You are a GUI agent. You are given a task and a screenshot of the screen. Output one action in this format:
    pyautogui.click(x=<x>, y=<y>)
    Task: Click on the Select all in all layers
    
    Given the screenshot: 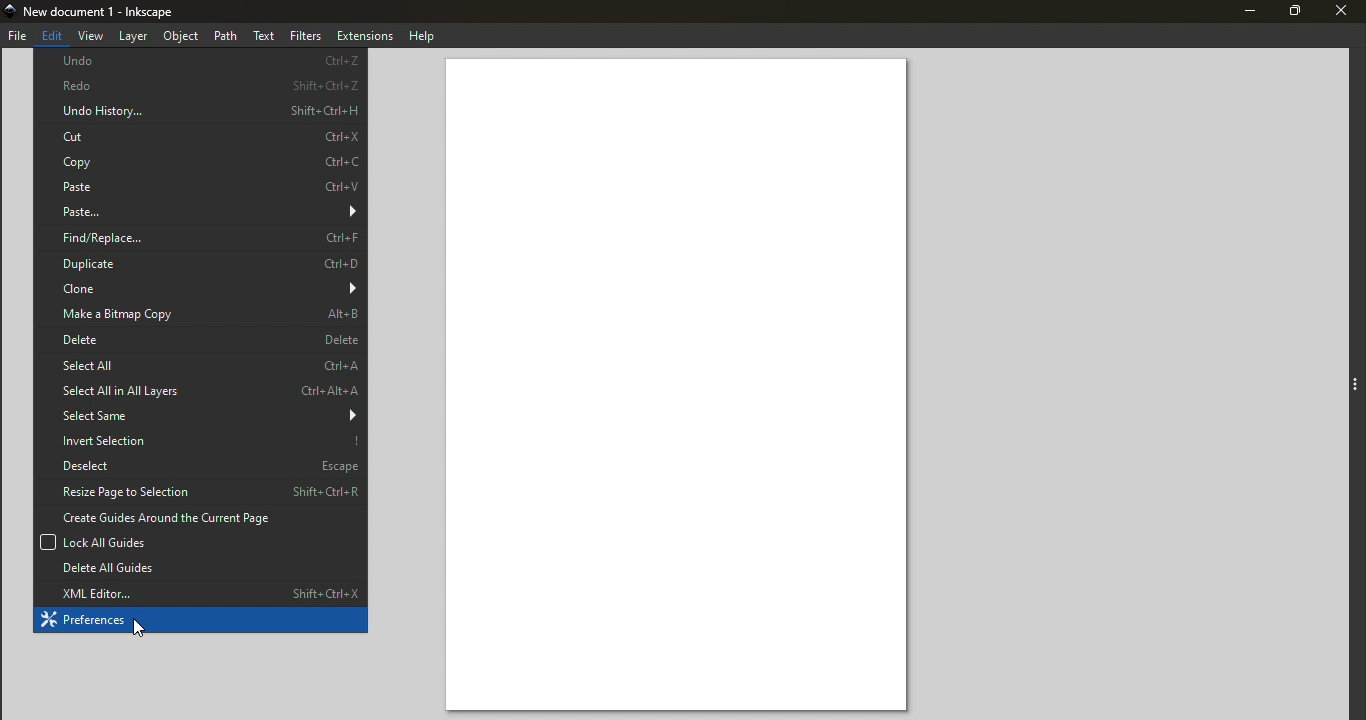 What is the action you would take?
    pyautogui.click(x=198, y=391)
    